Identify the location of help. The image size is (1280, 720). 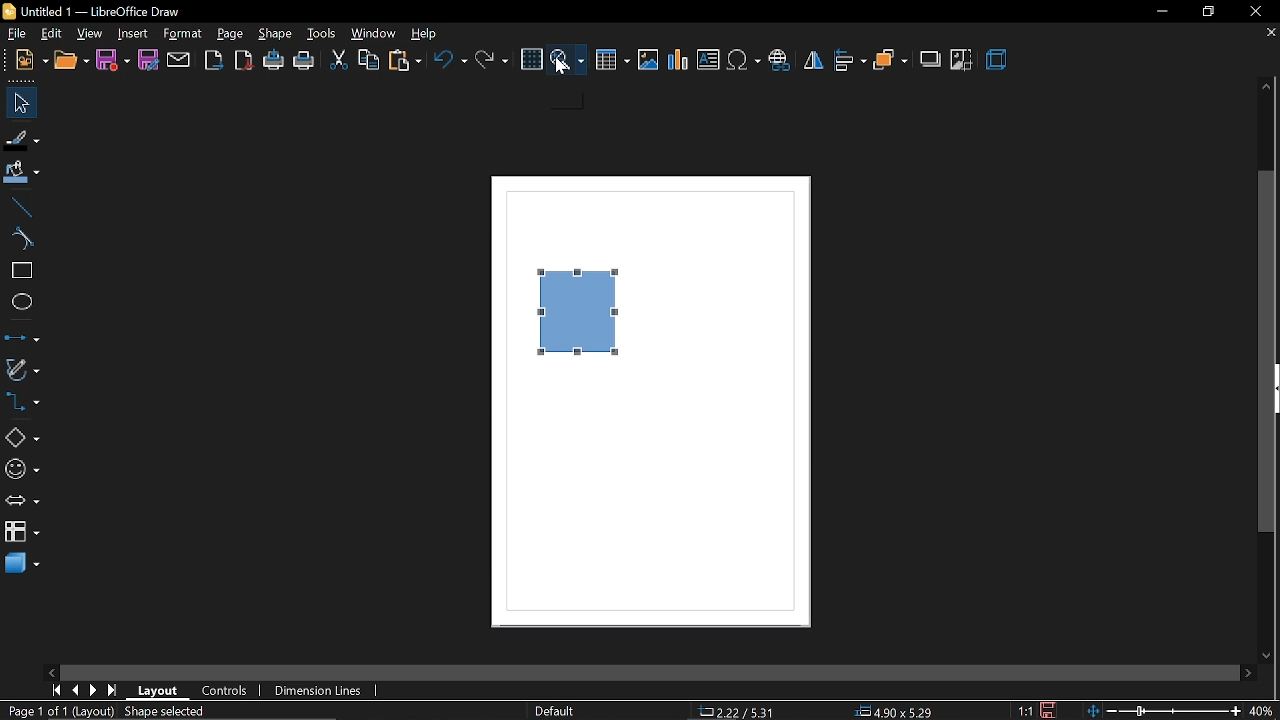
(427, 34).